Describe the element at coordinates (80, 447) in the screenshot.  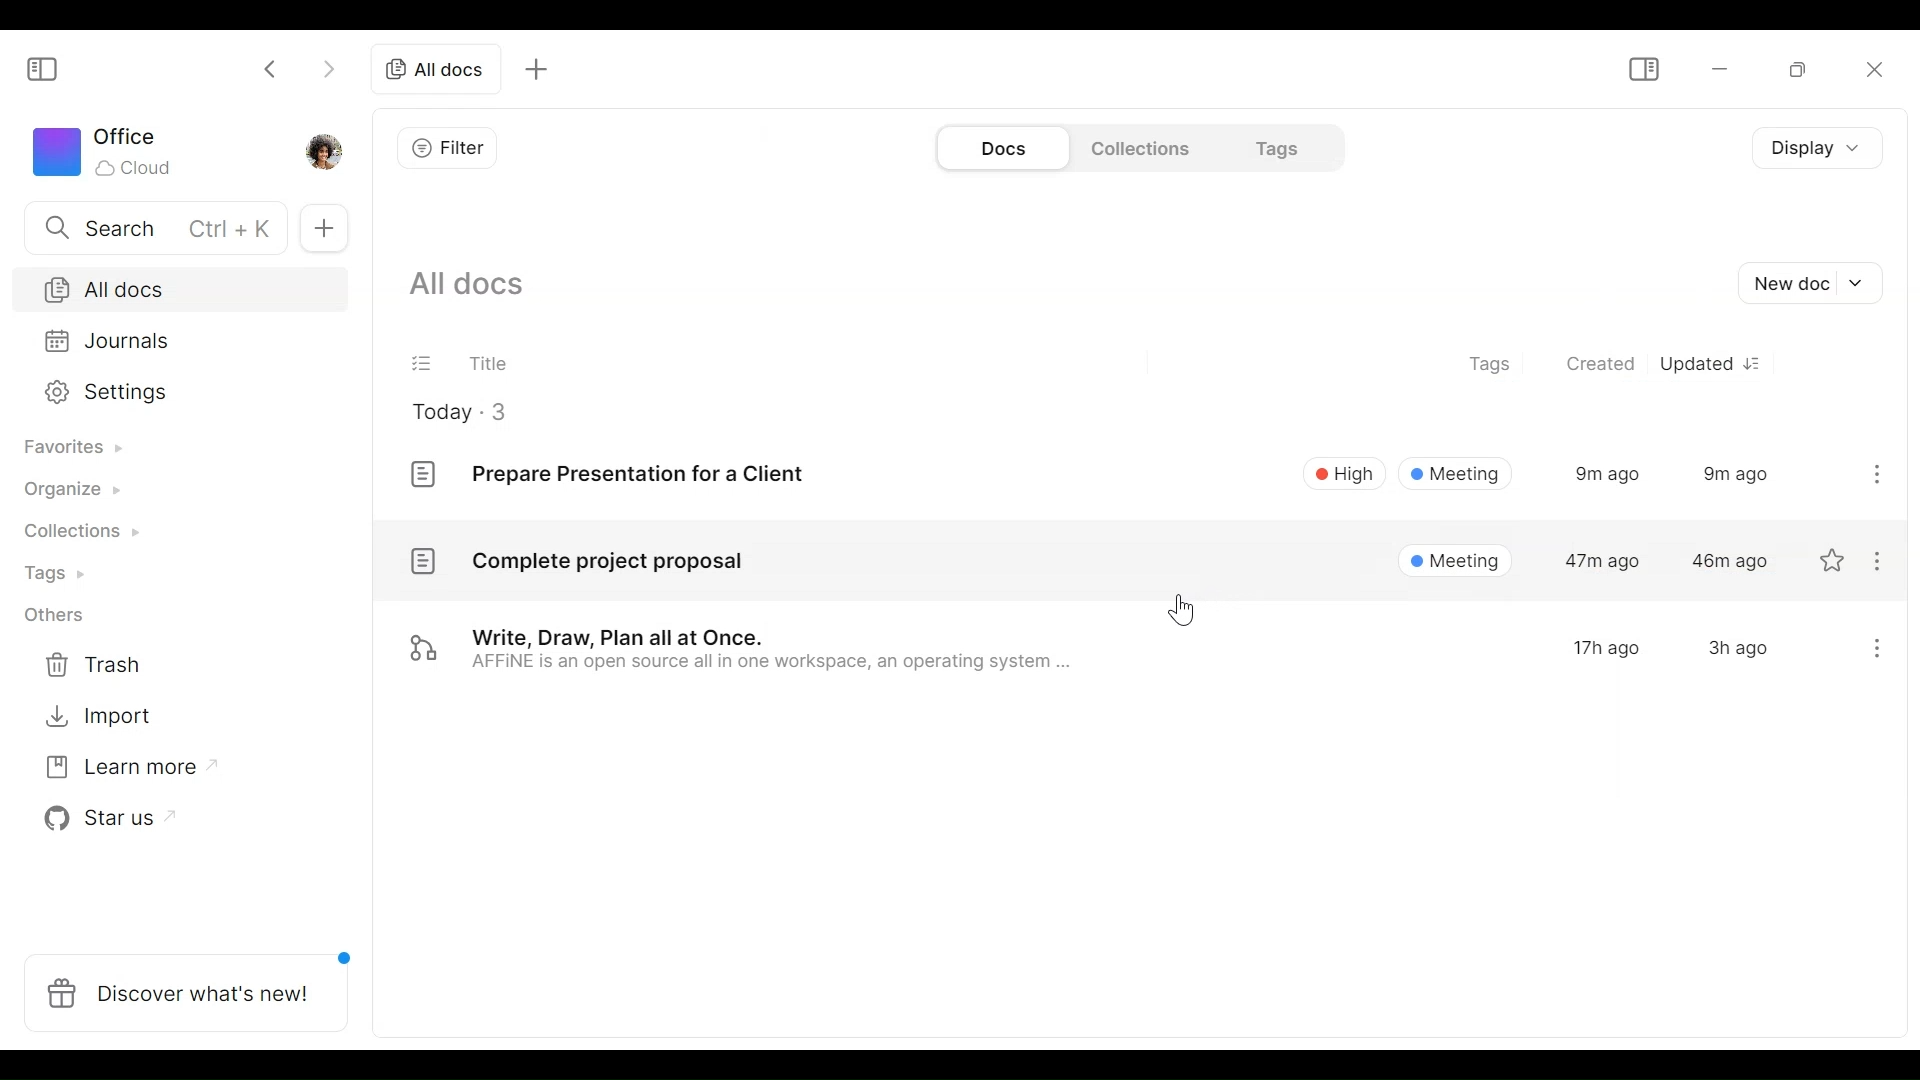
I see `Favorites` at that location.